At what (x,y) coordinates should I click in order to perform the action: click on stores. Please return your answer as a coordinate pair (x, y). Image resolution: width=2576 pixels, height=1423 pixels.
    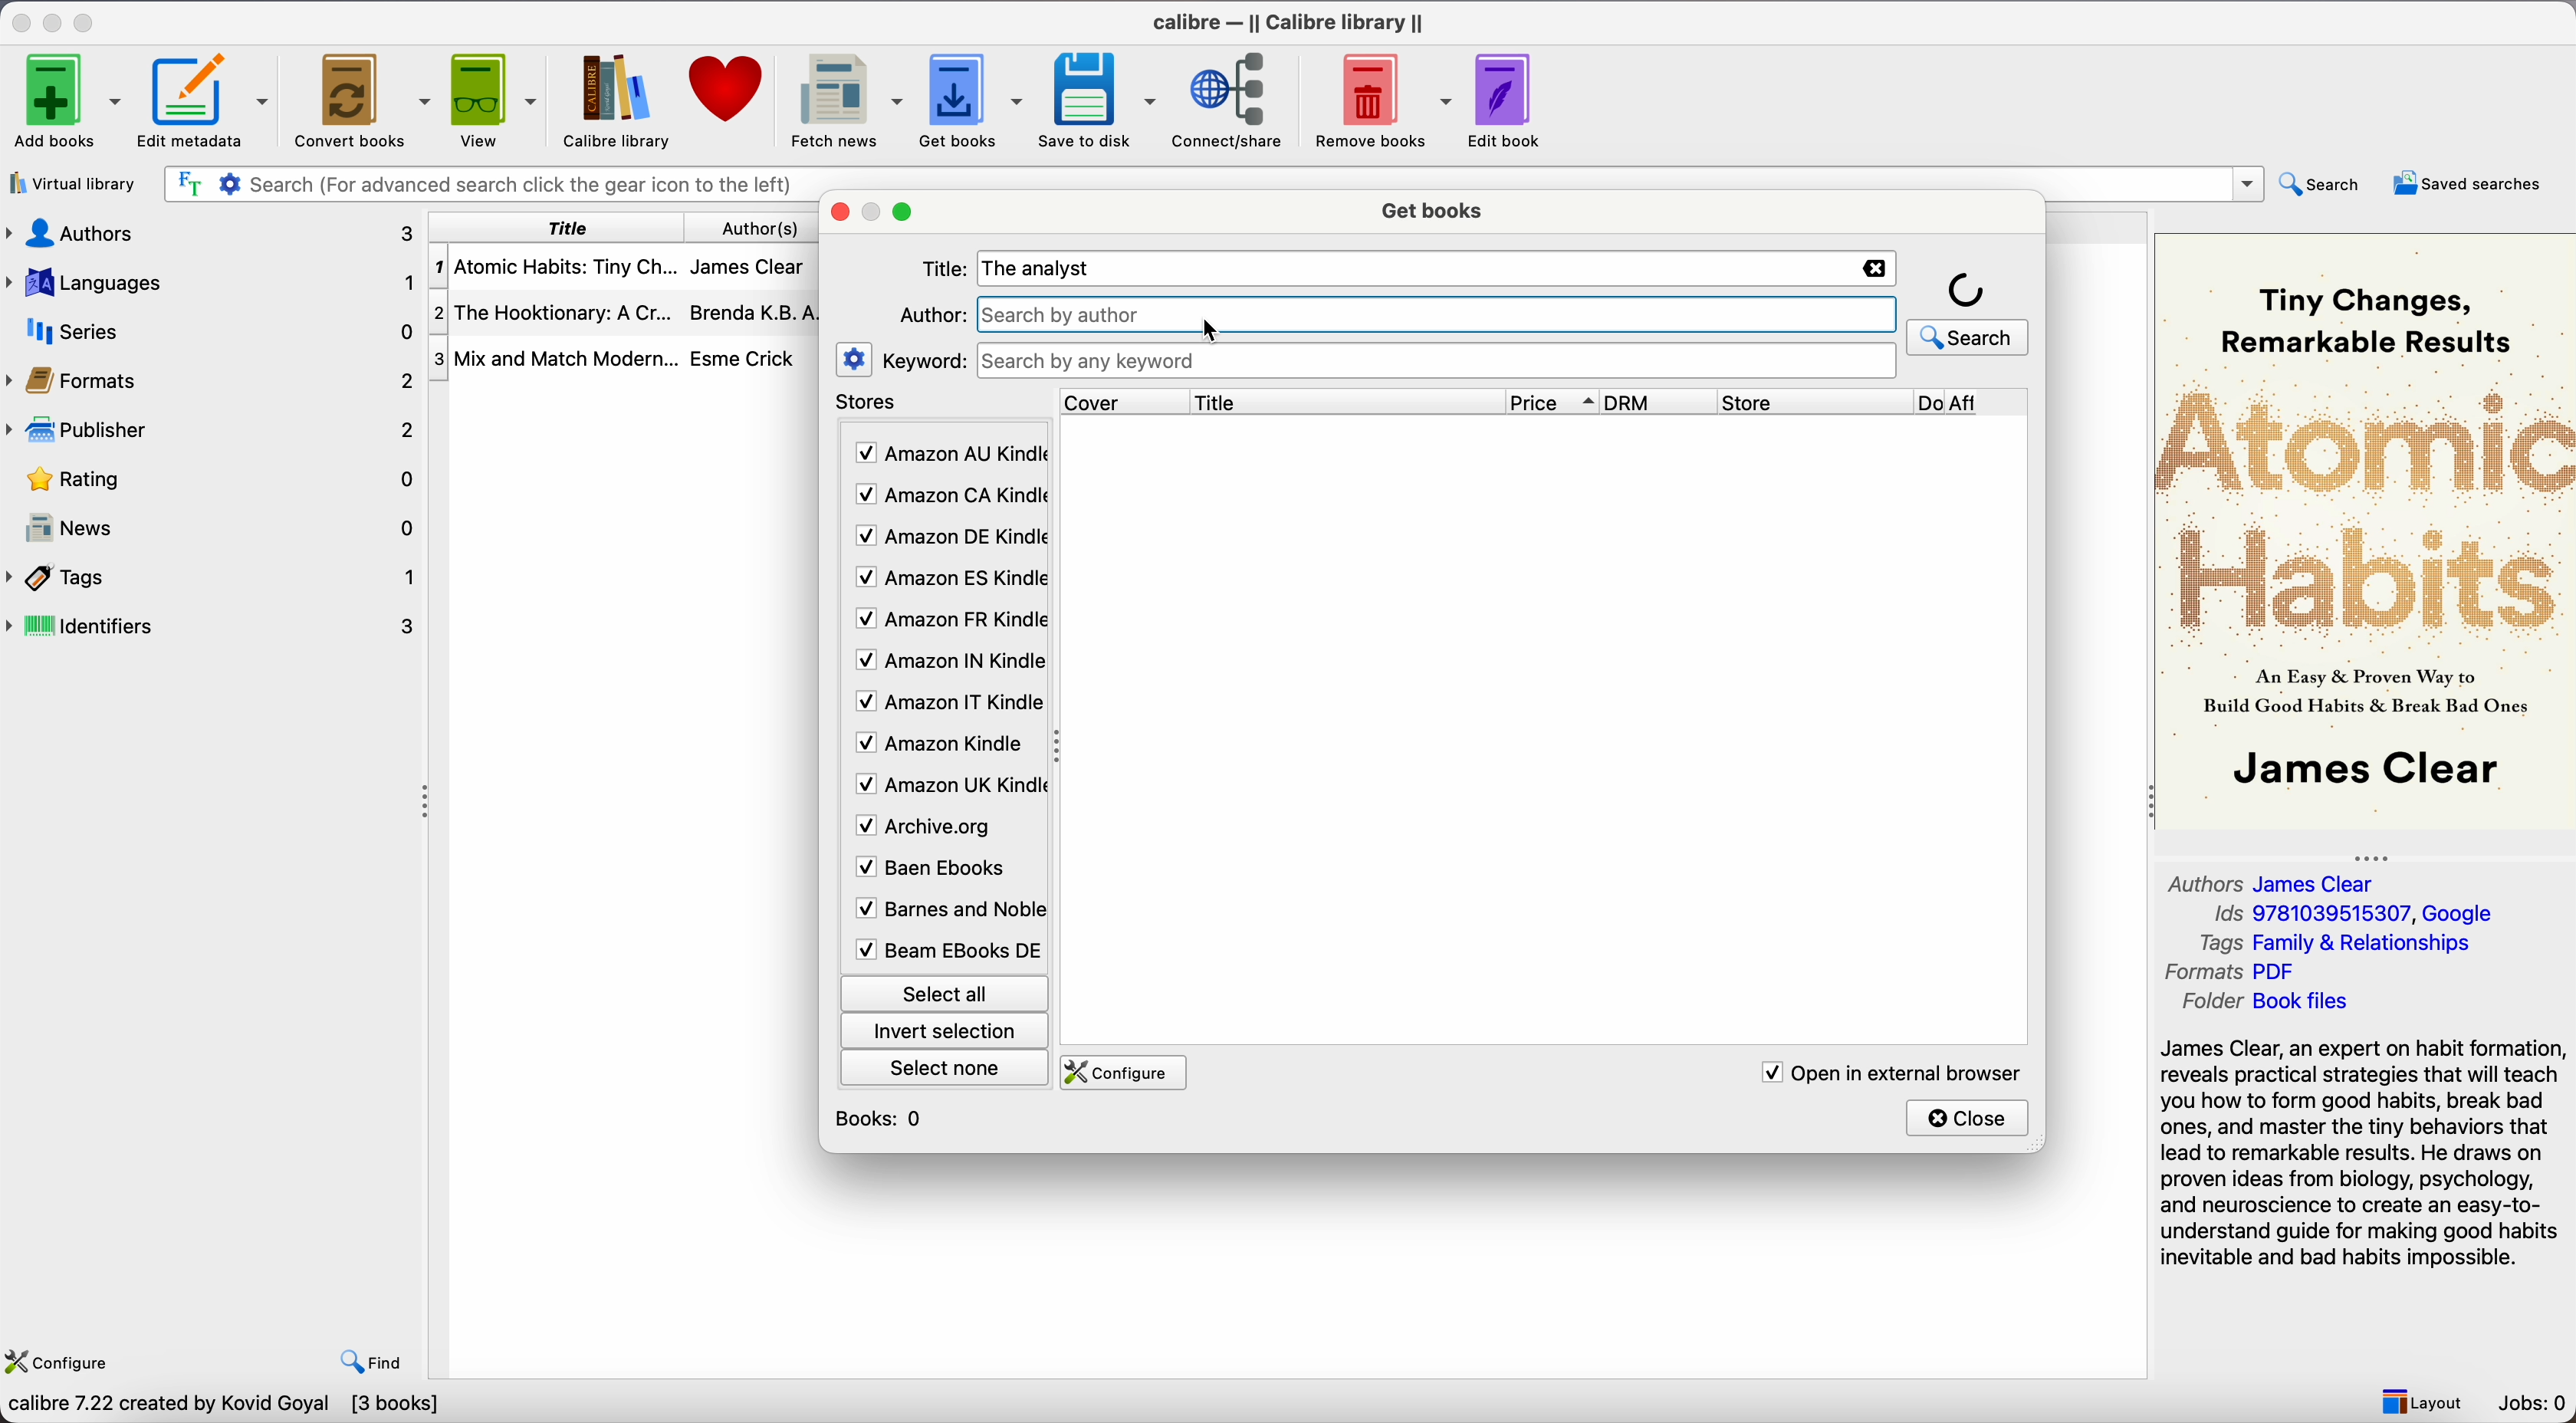
    Looking at the image, I should click on (871, 405).